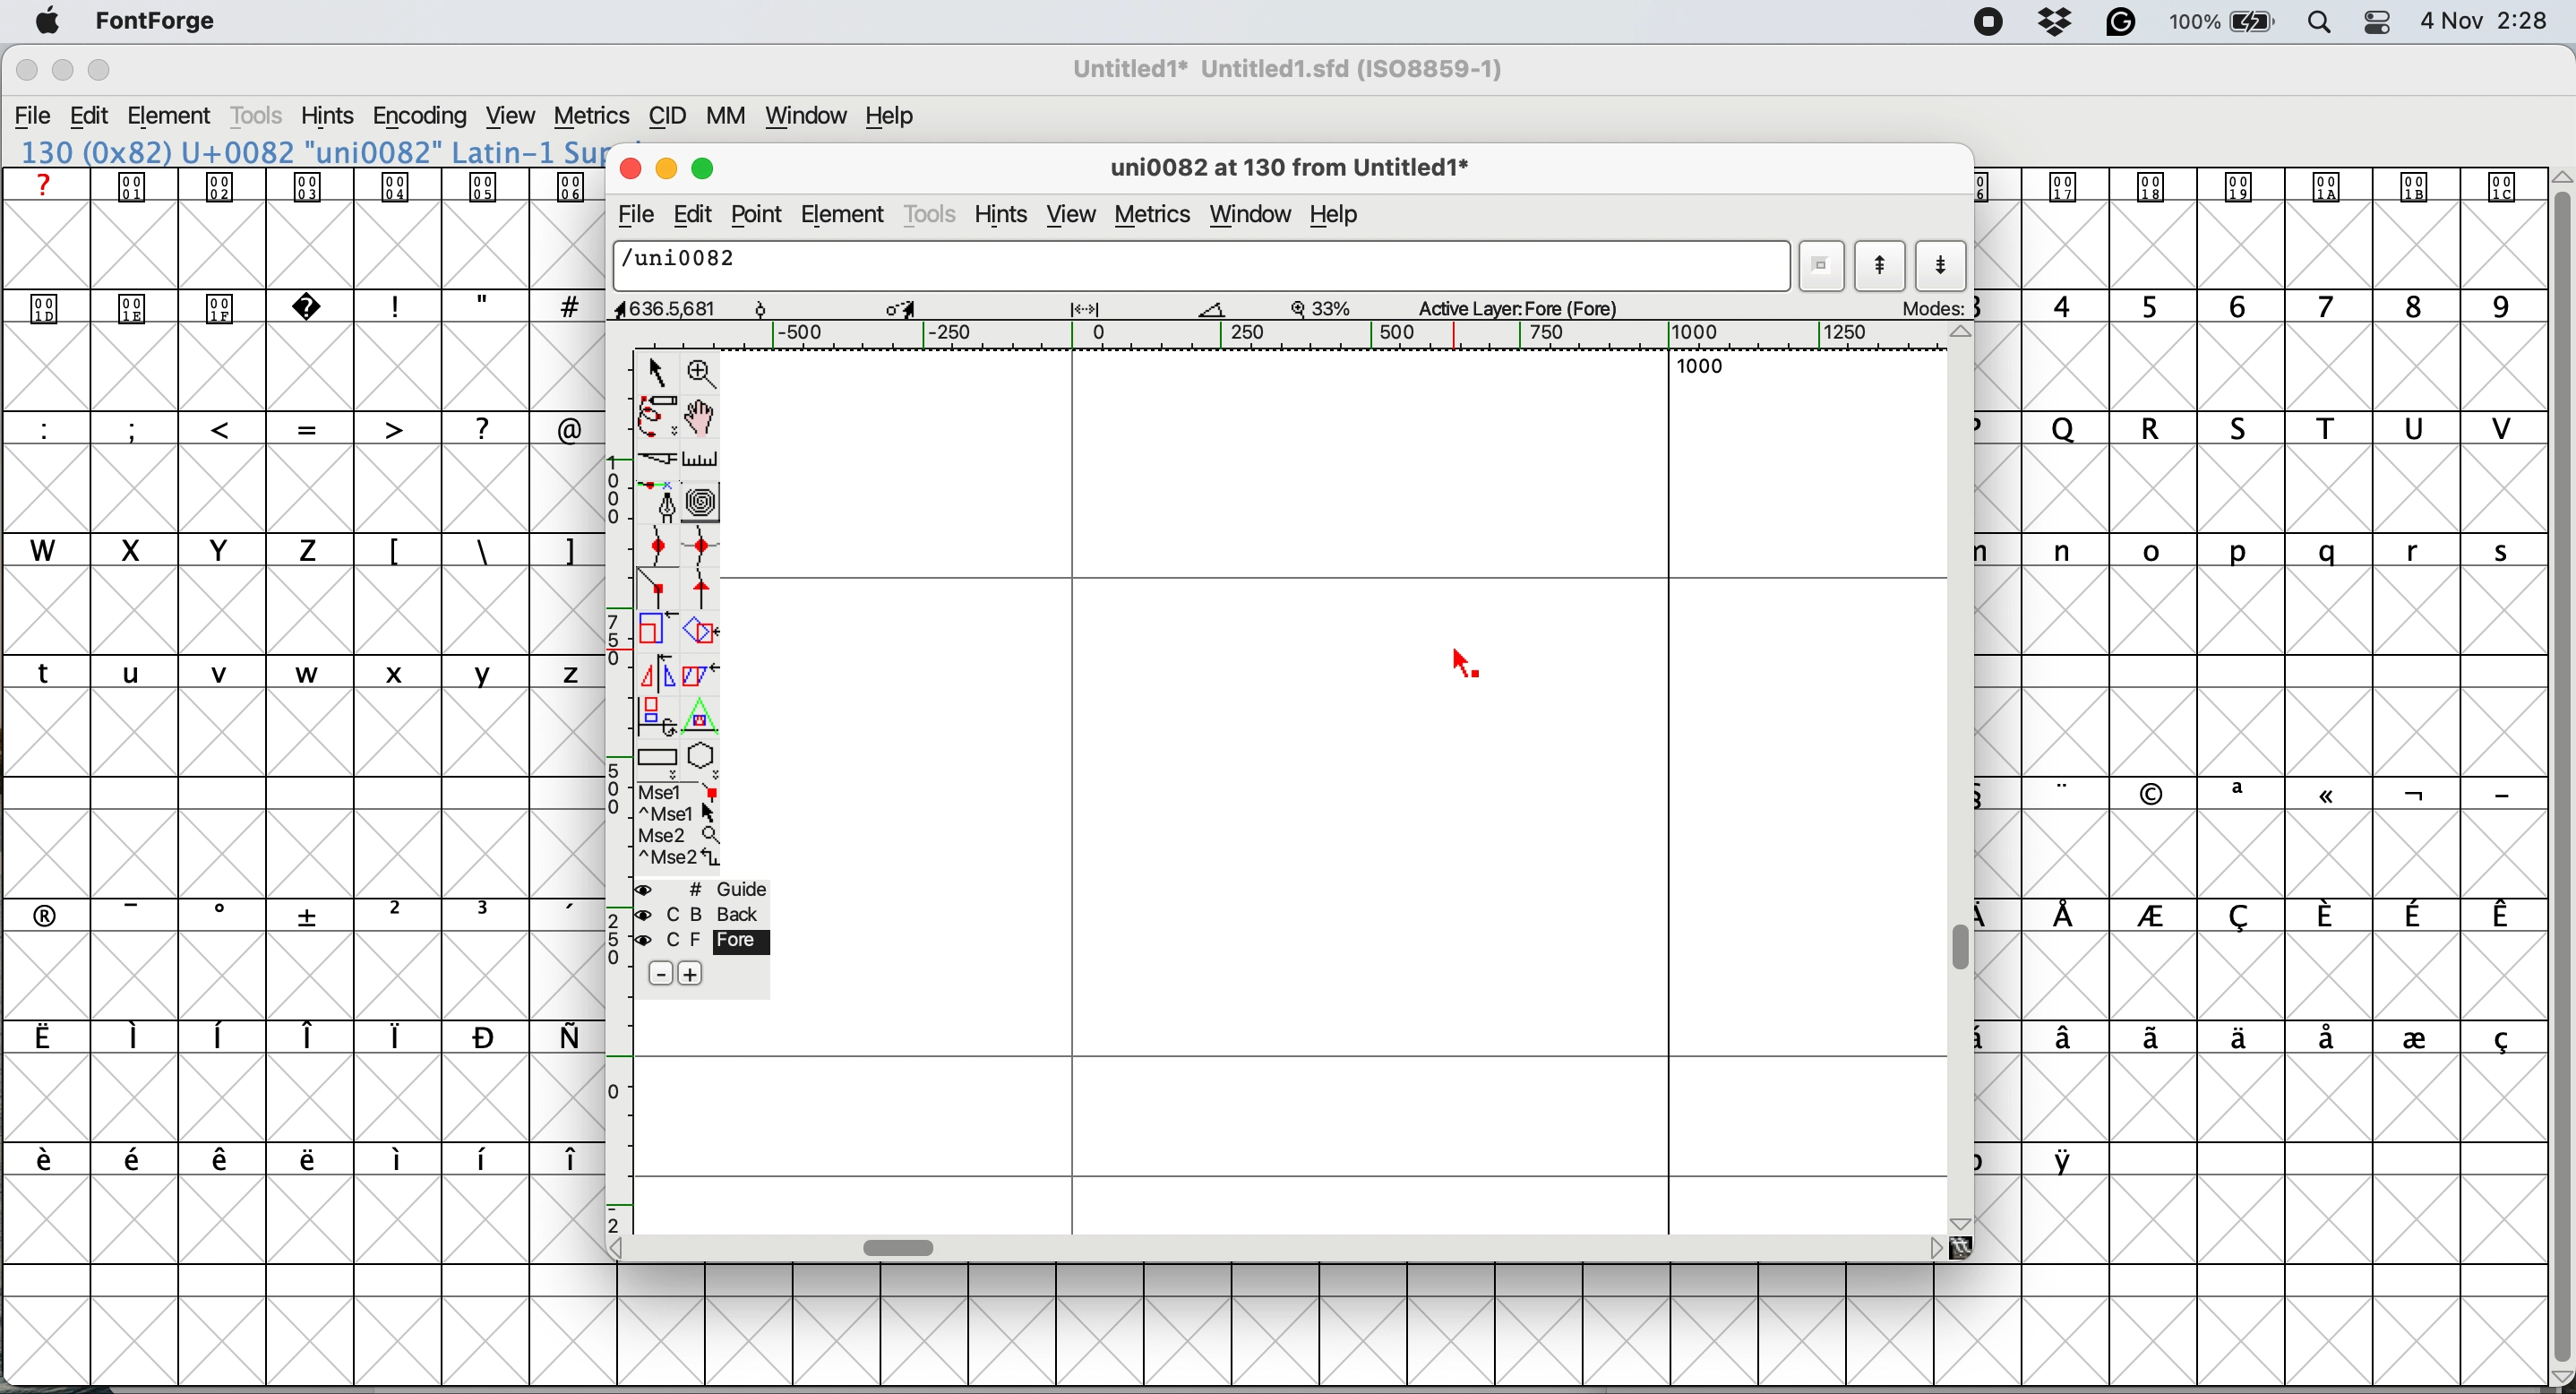 The height and width of the screenshot is (1394, 2576). Describe the element at coordinates (307, 152) in the screenshot. I see `font name` at that location.